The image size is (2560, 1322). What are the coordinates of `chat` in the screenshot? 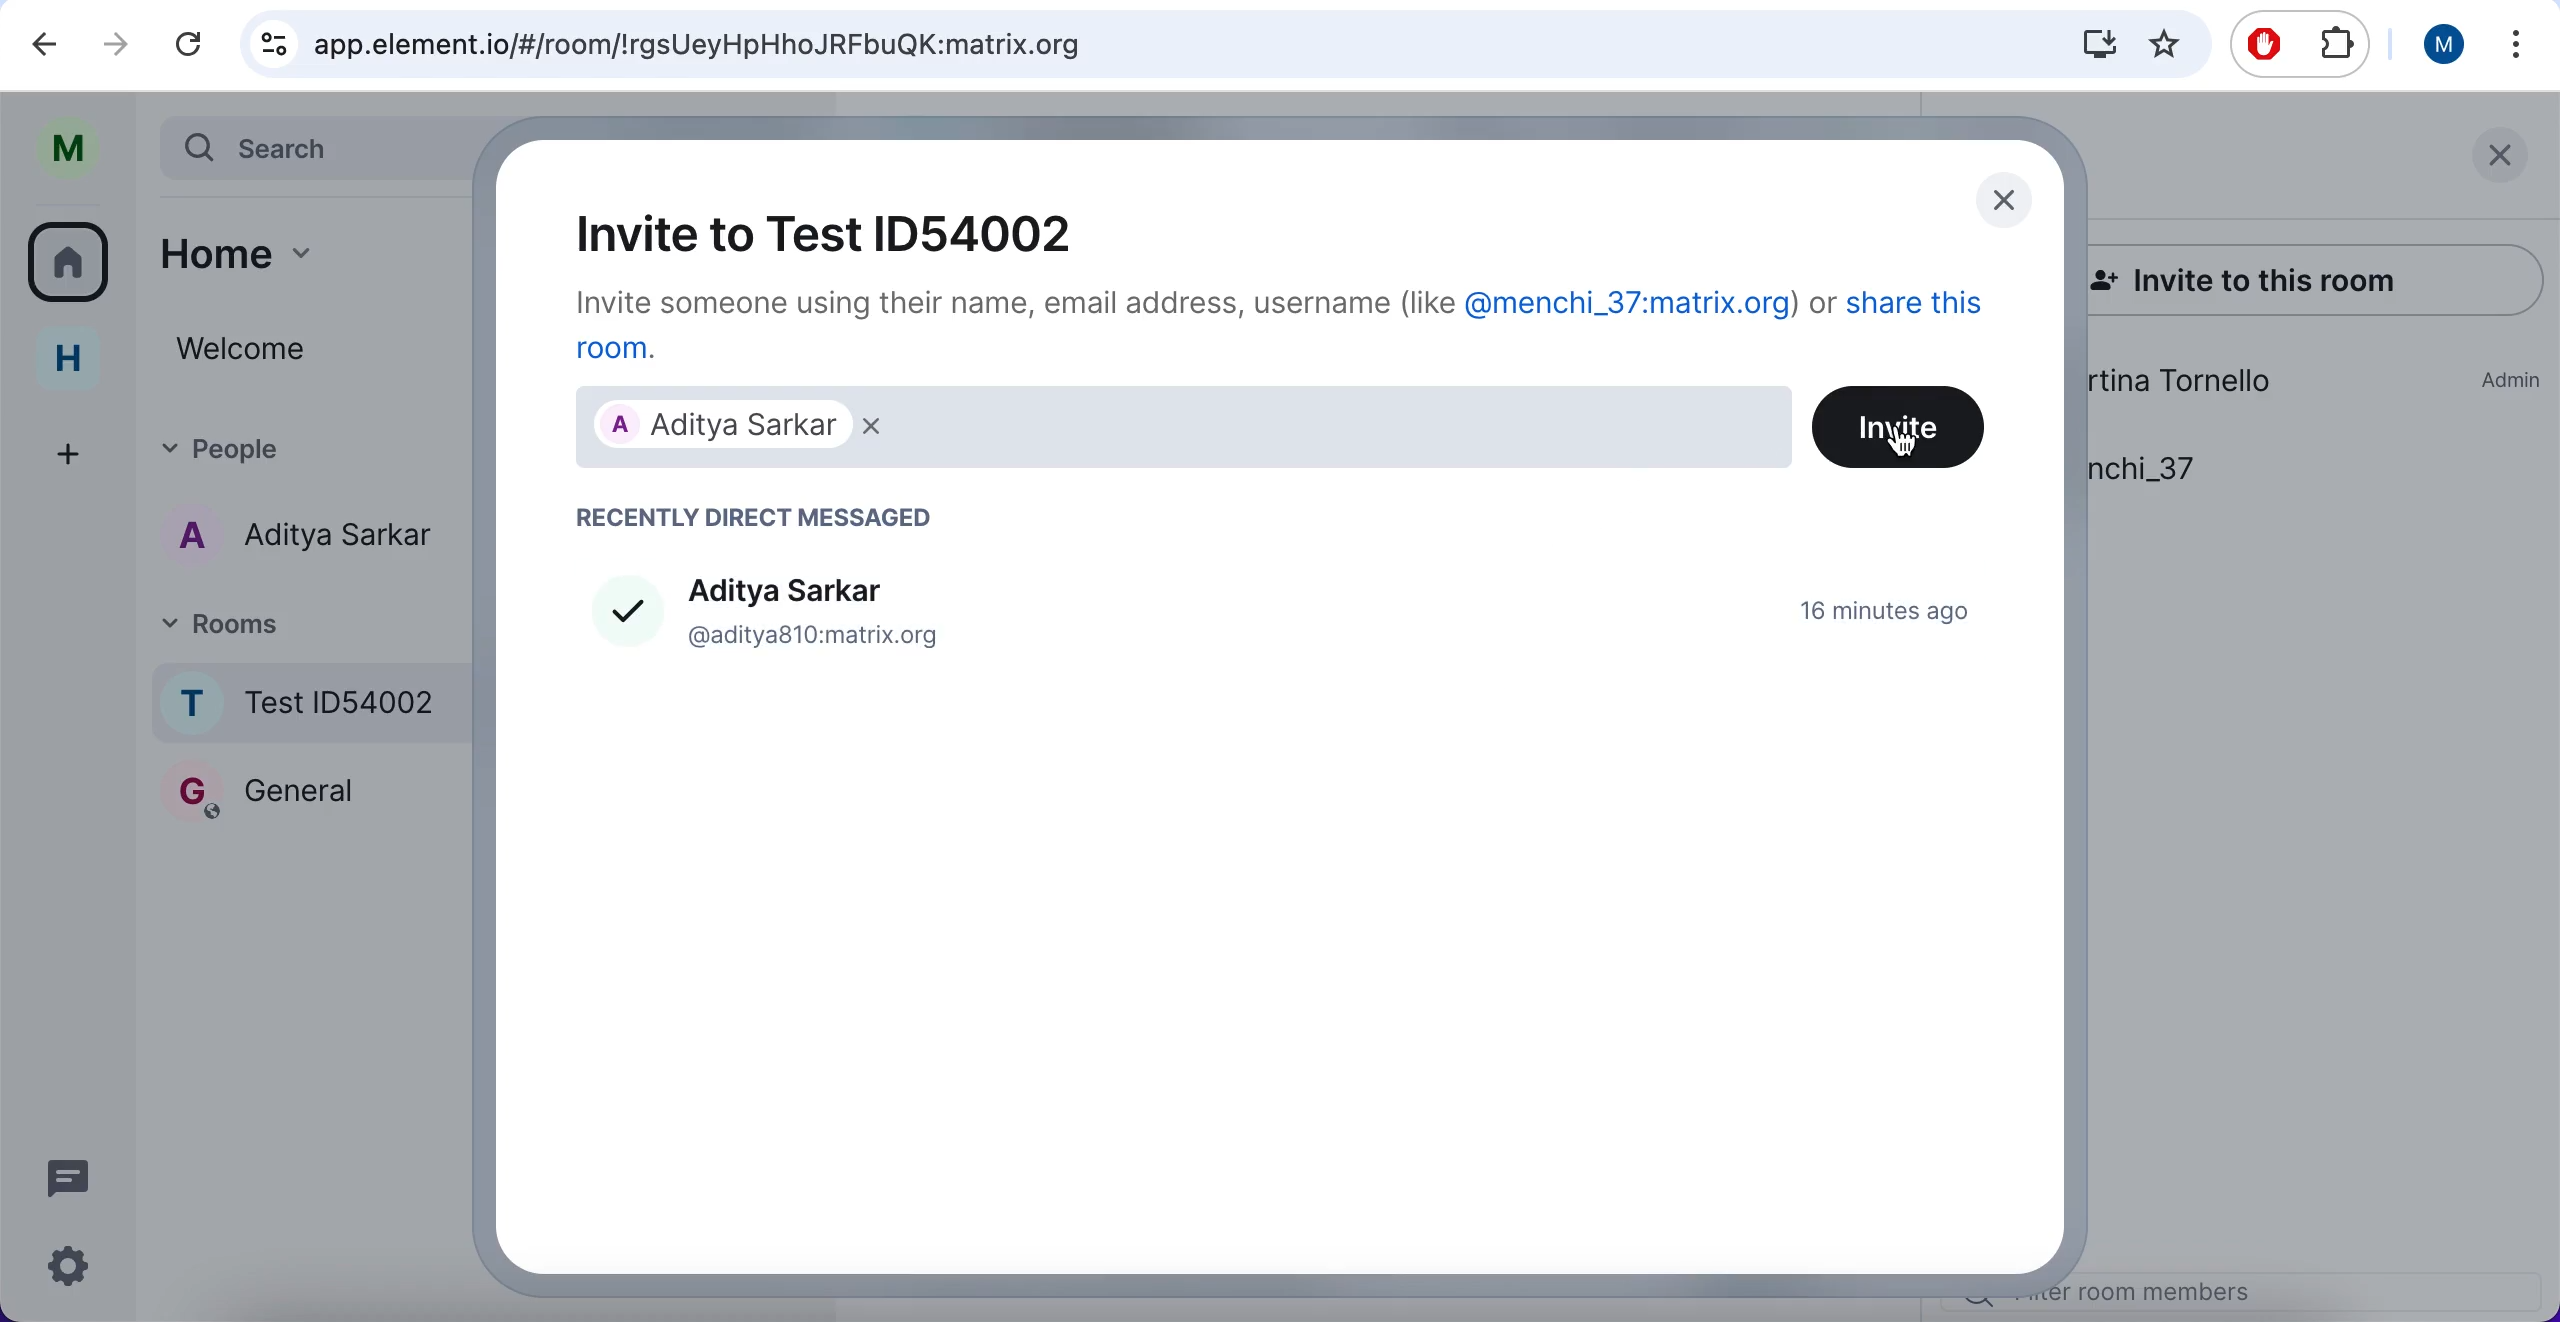 It's located at (77, 1175).